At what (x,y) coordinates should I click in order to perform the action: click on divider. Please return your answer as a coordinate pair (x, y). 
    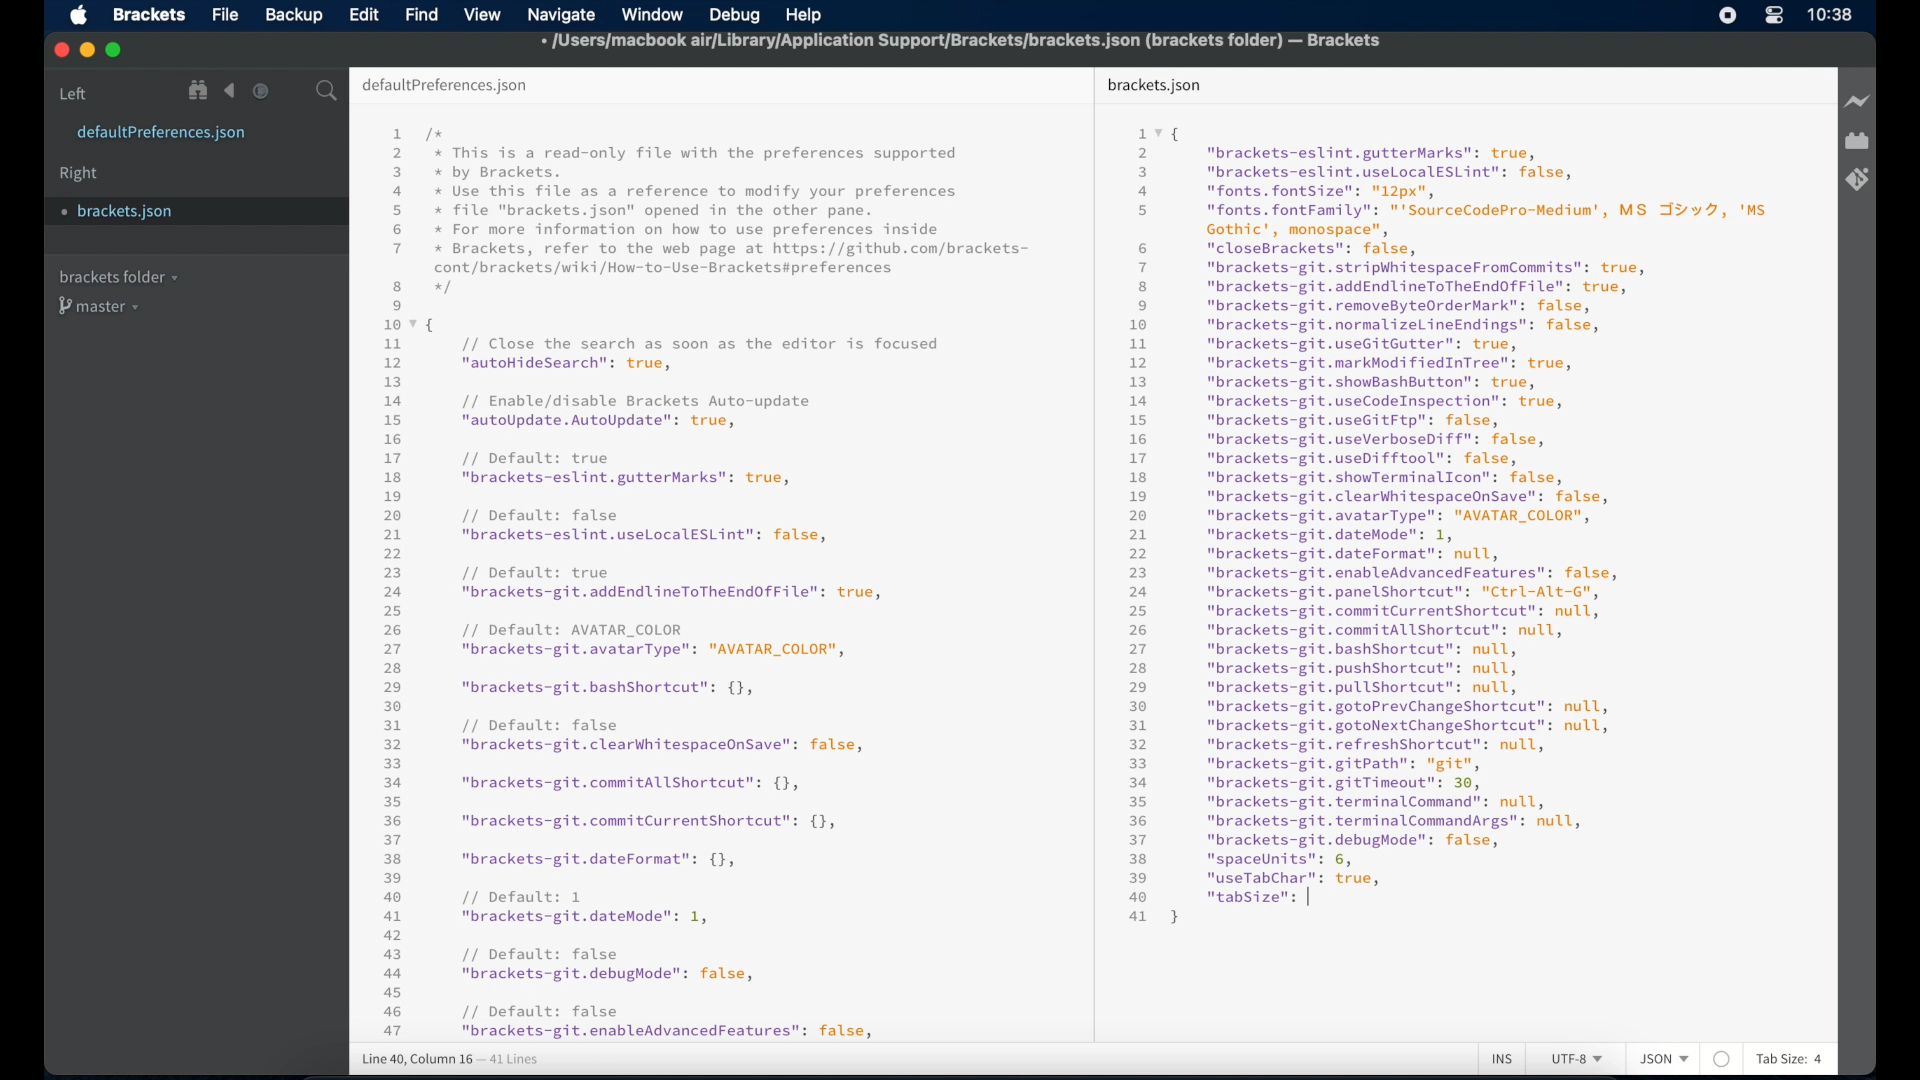
    Looking at the image, I should click on (1089, 552).